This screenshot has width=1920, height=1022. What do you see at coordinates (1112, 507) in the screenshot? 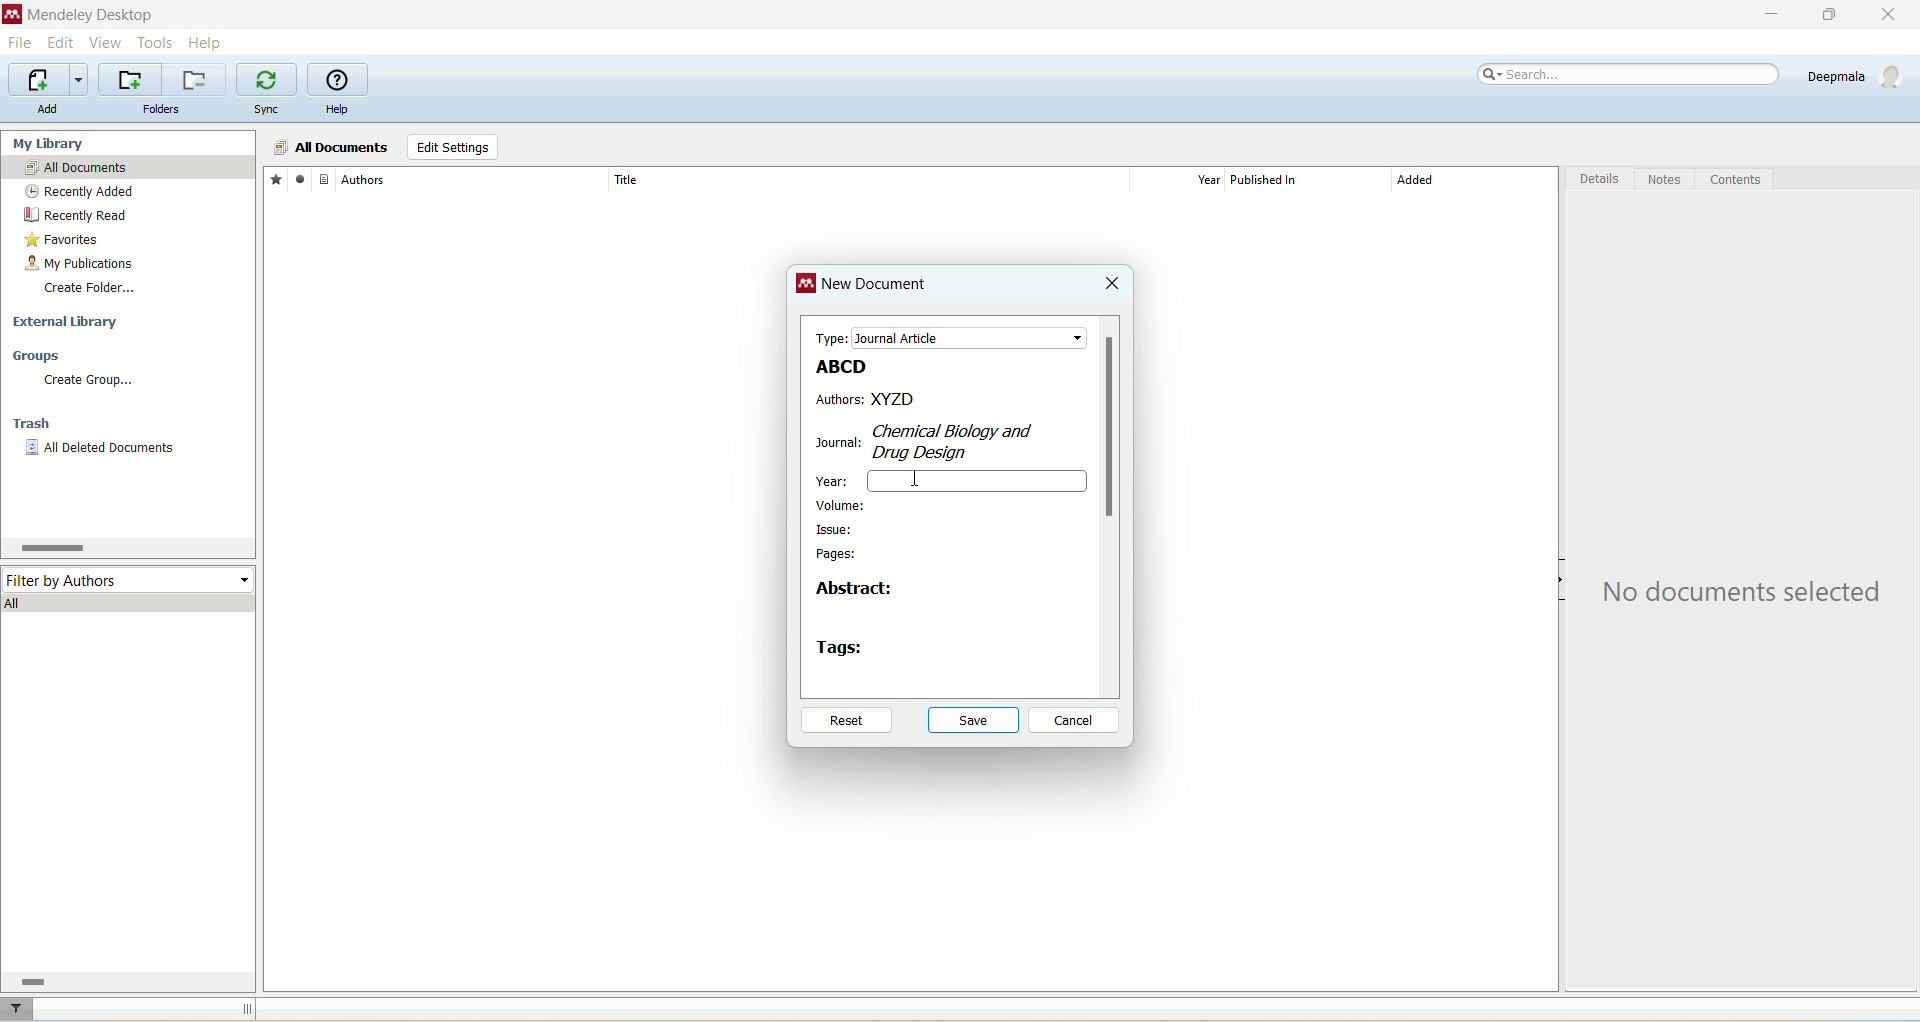
I see `vertical scroll bar` at bounding box center [1112, 507].